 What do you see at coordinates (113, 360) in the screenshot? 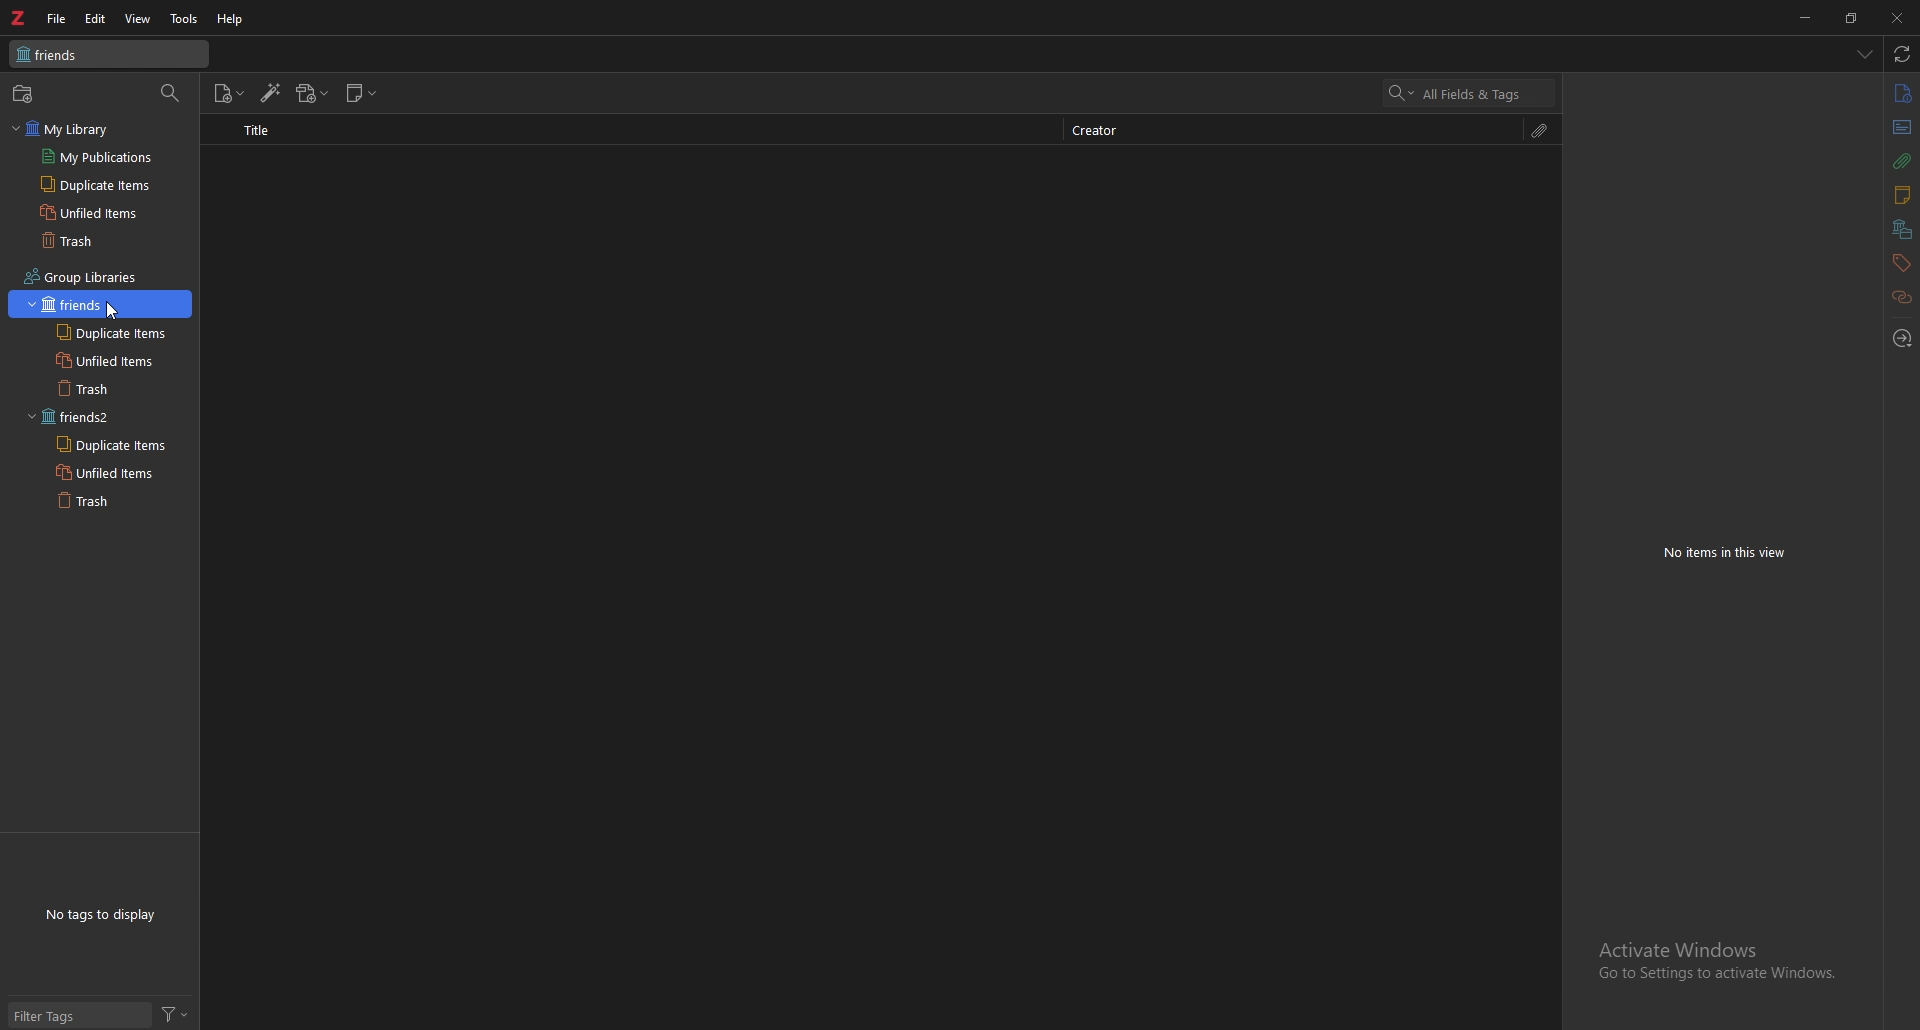
I see `unfiled items` at bounding box center [113, 360].